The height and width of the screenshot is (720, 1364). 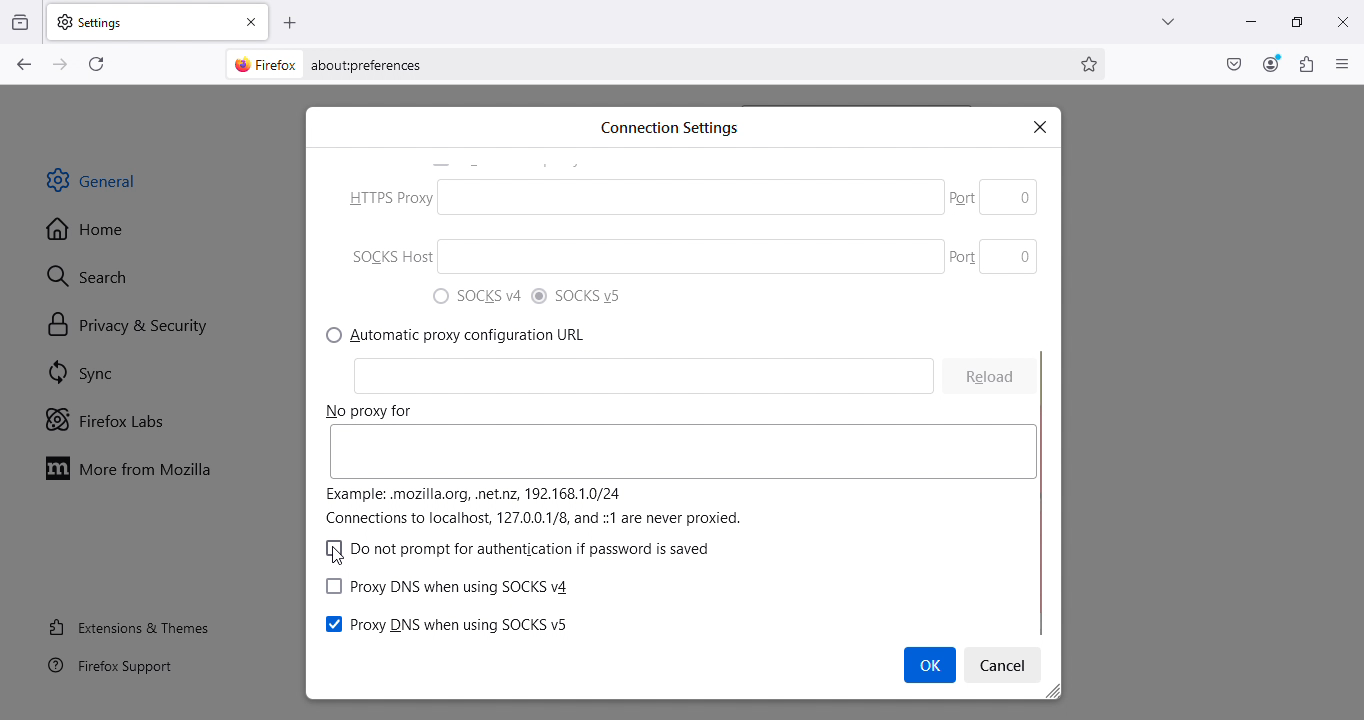 I want to click on Extensions, so click(x=1307, y=64).